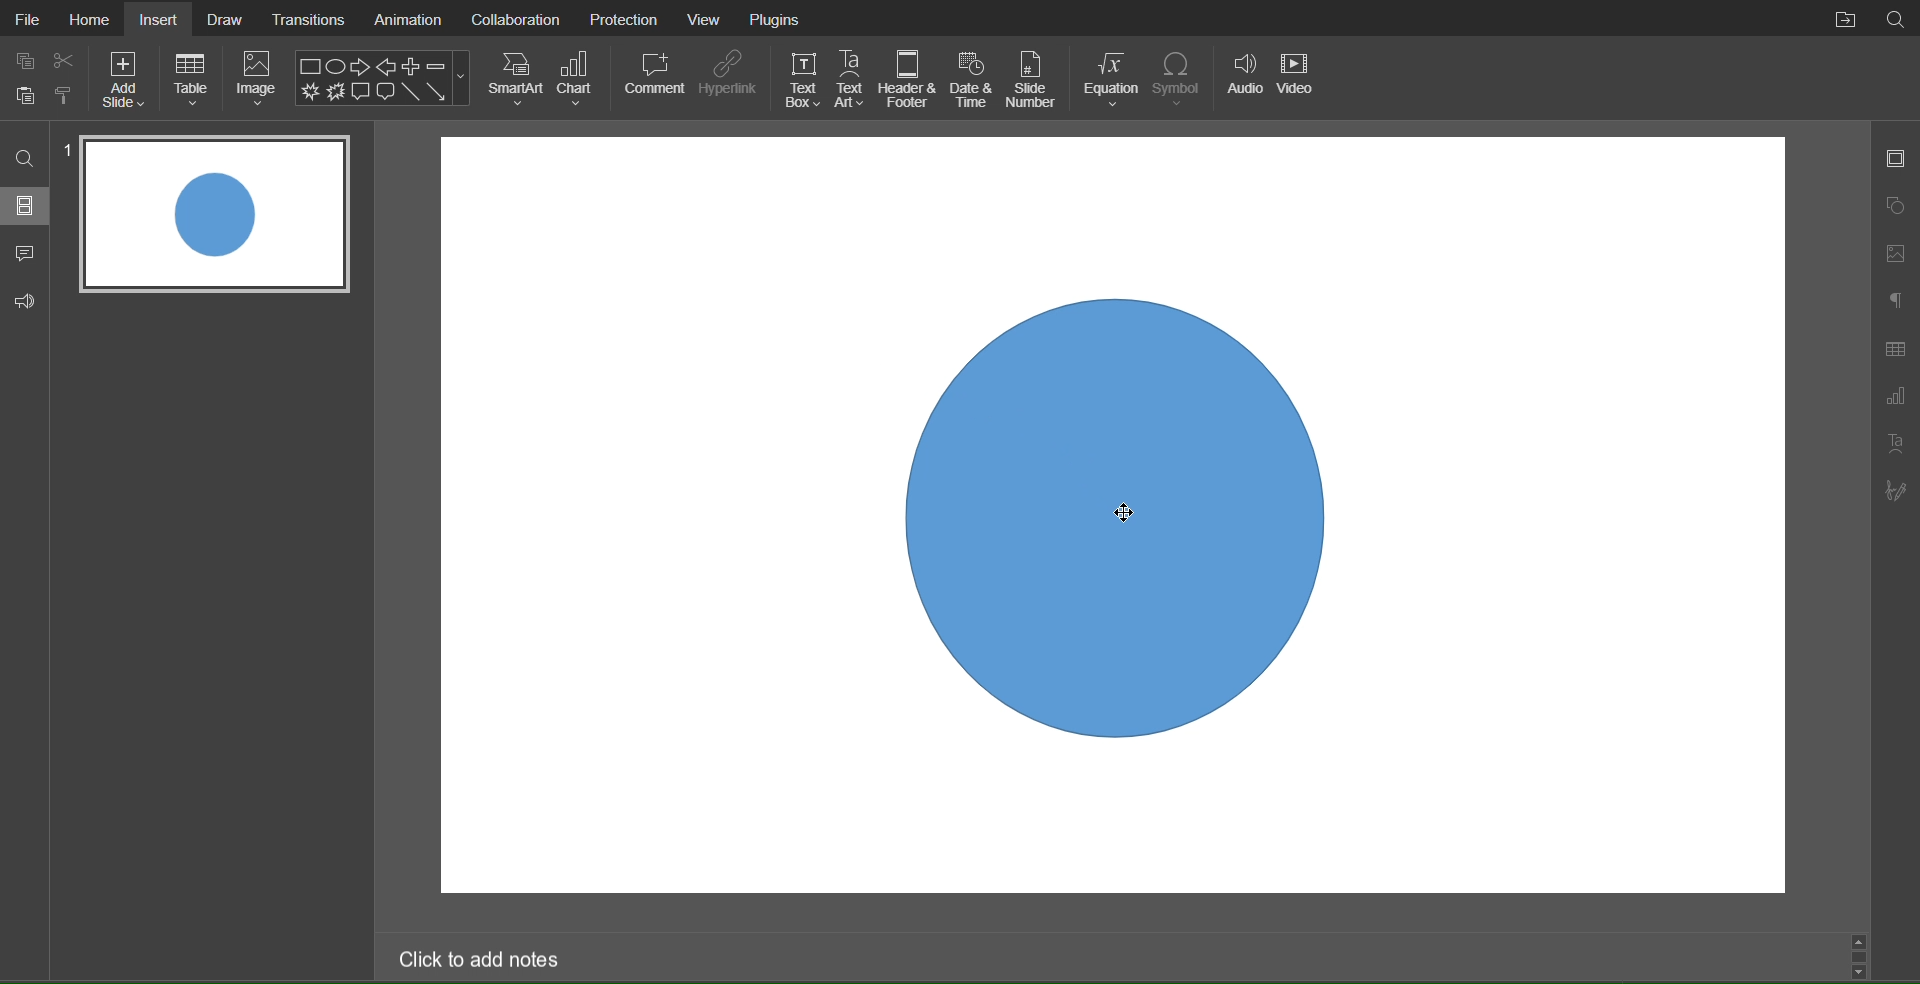 This screenshot has width=1920, height=984. What do you see at coordinates (1111, 79) in the screenshot?
I see `Equation` at bounding box center [1111, 79].